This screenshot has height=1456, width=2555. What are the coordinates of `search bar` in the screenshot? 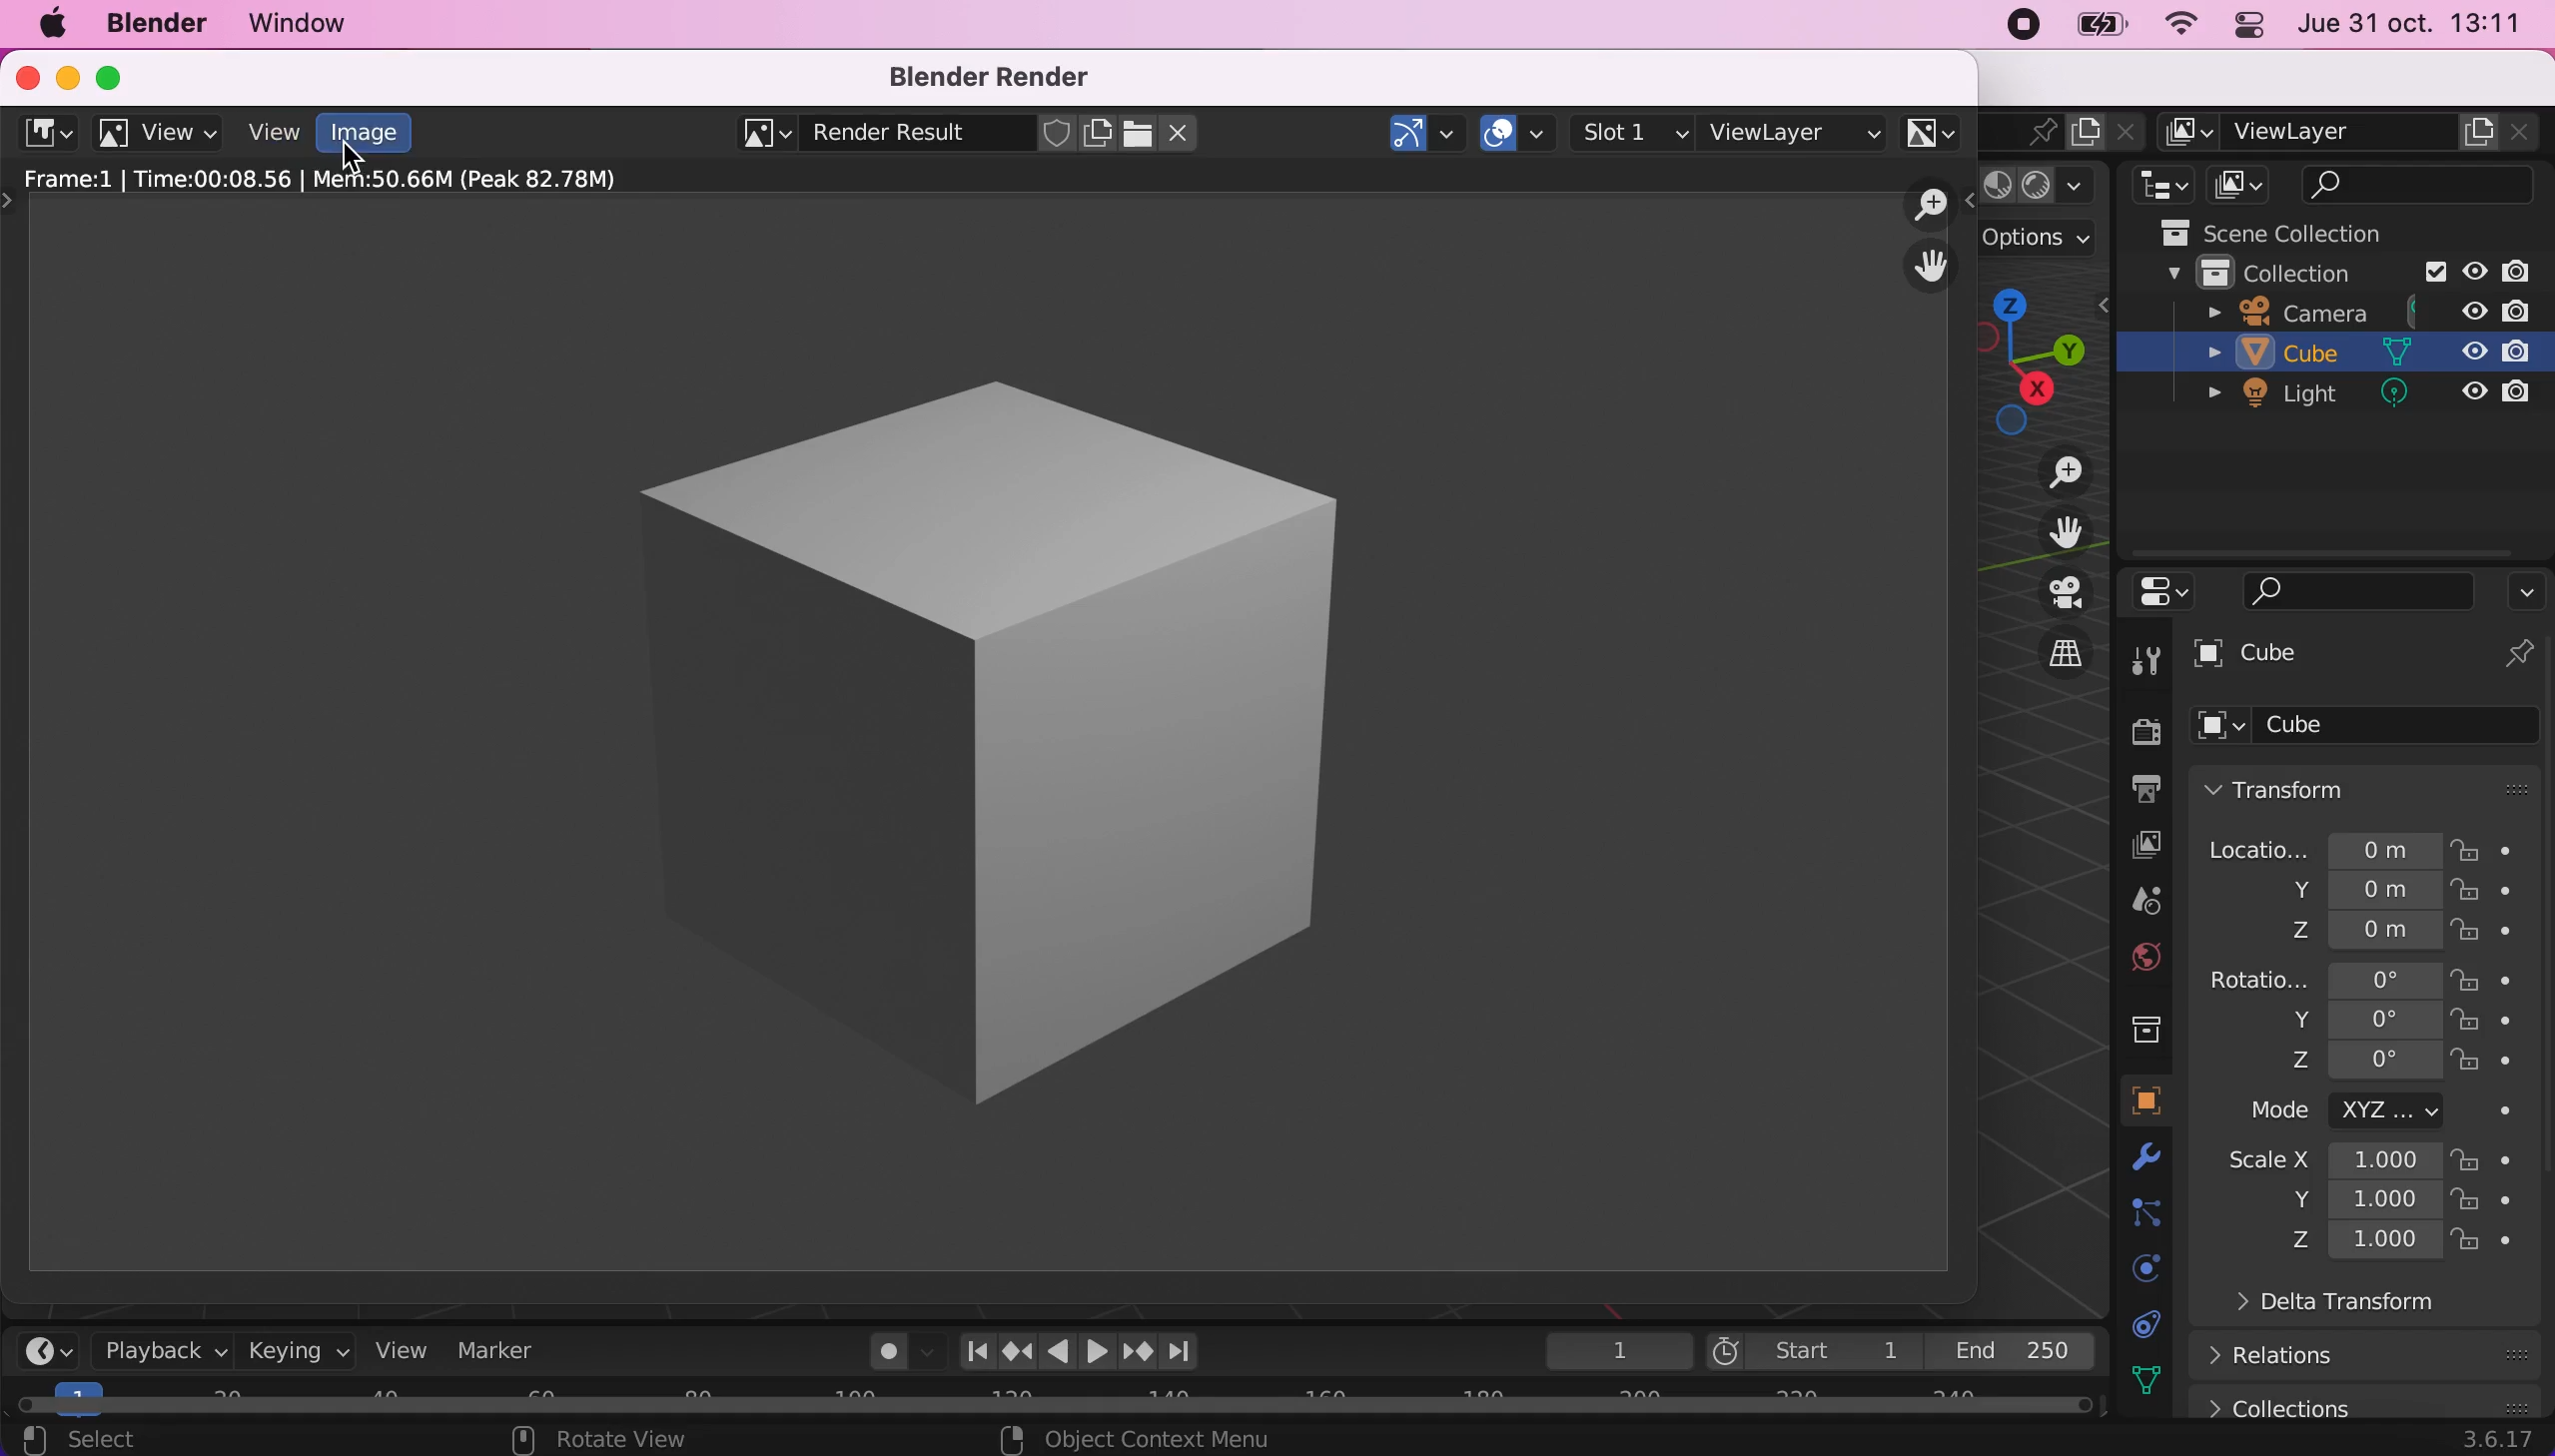 It's located at (2343, 591).